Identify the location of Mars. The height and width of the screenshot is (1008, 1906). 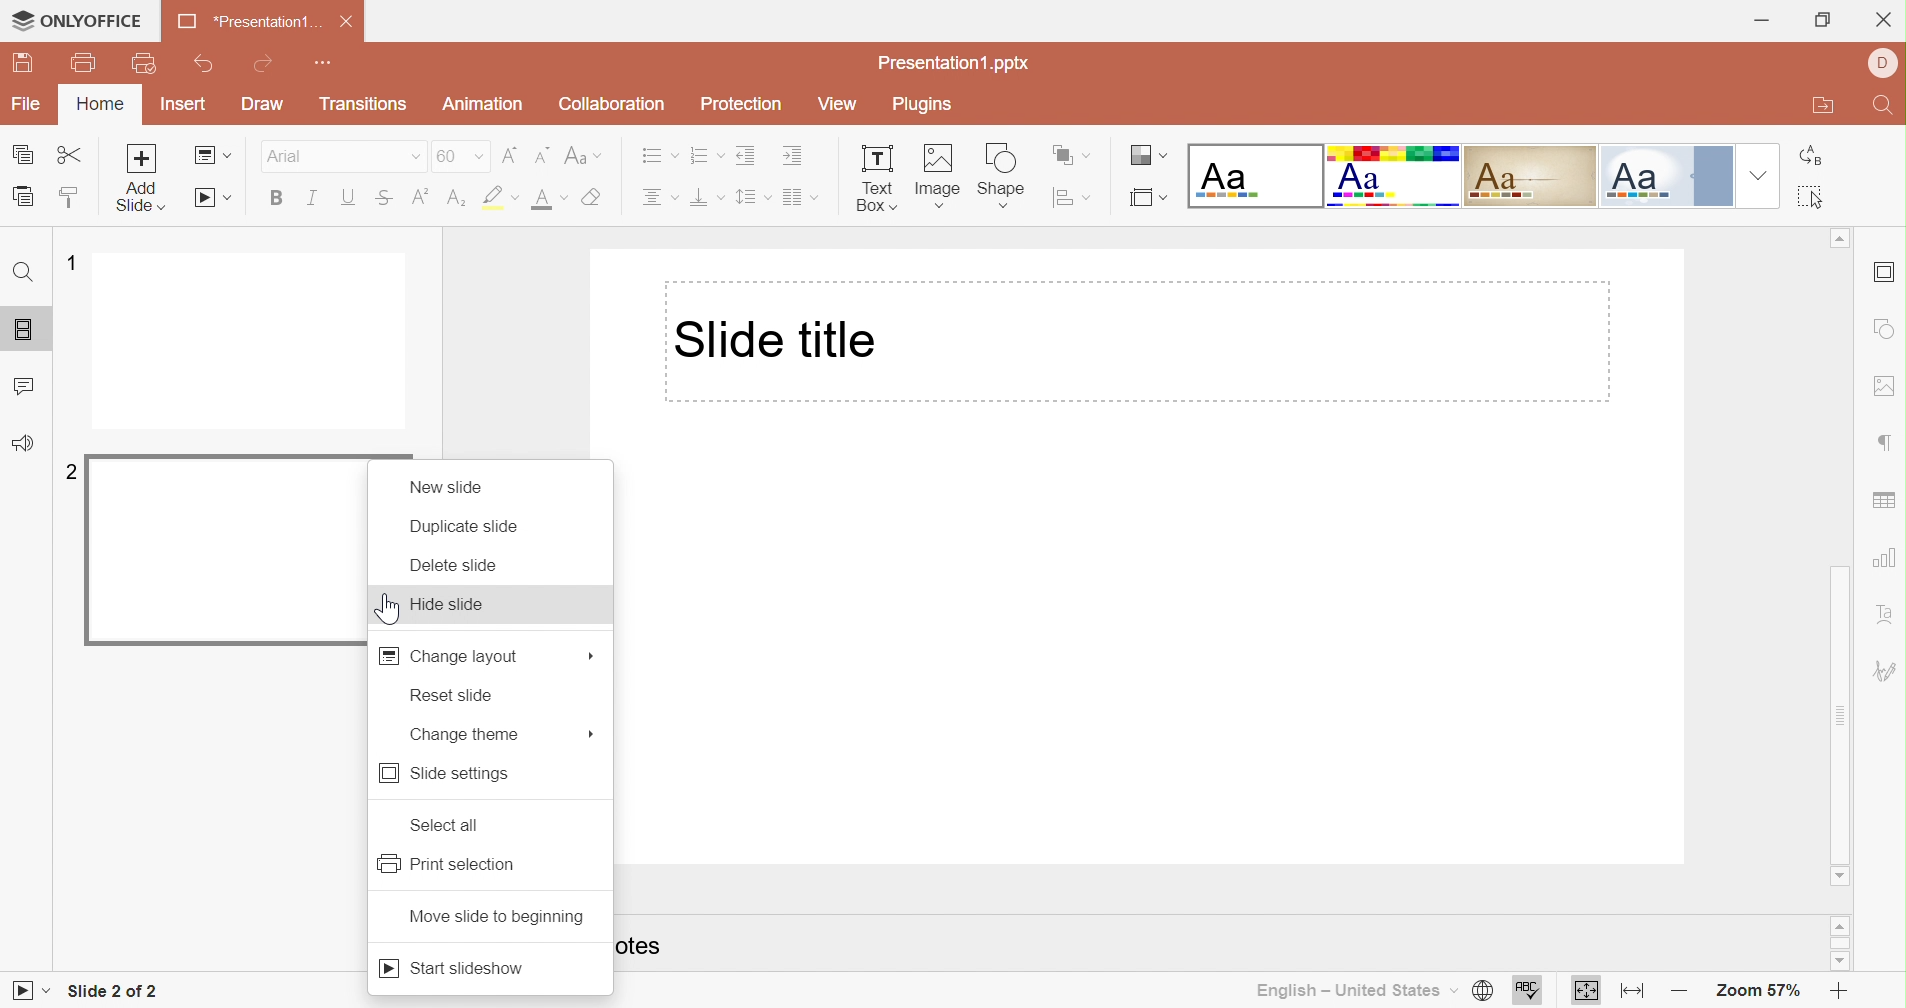
(597, 734).